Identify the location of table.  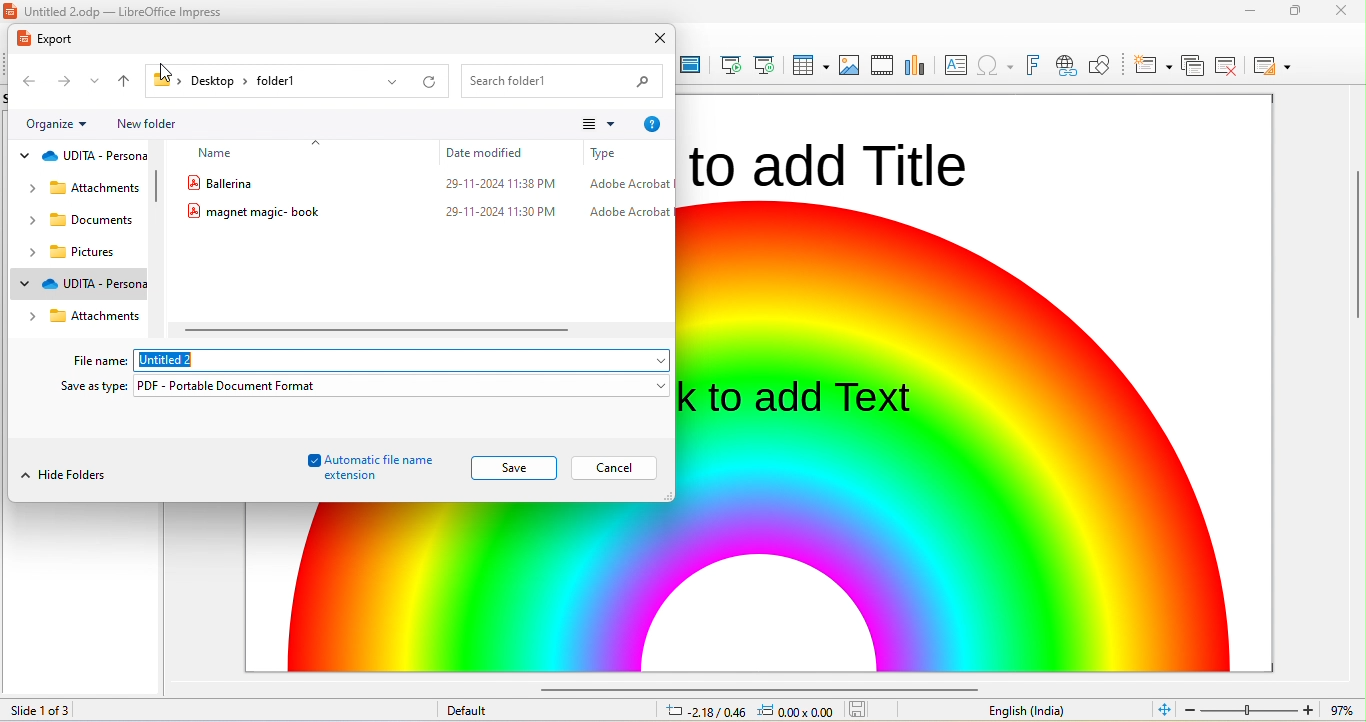
(808, 65).